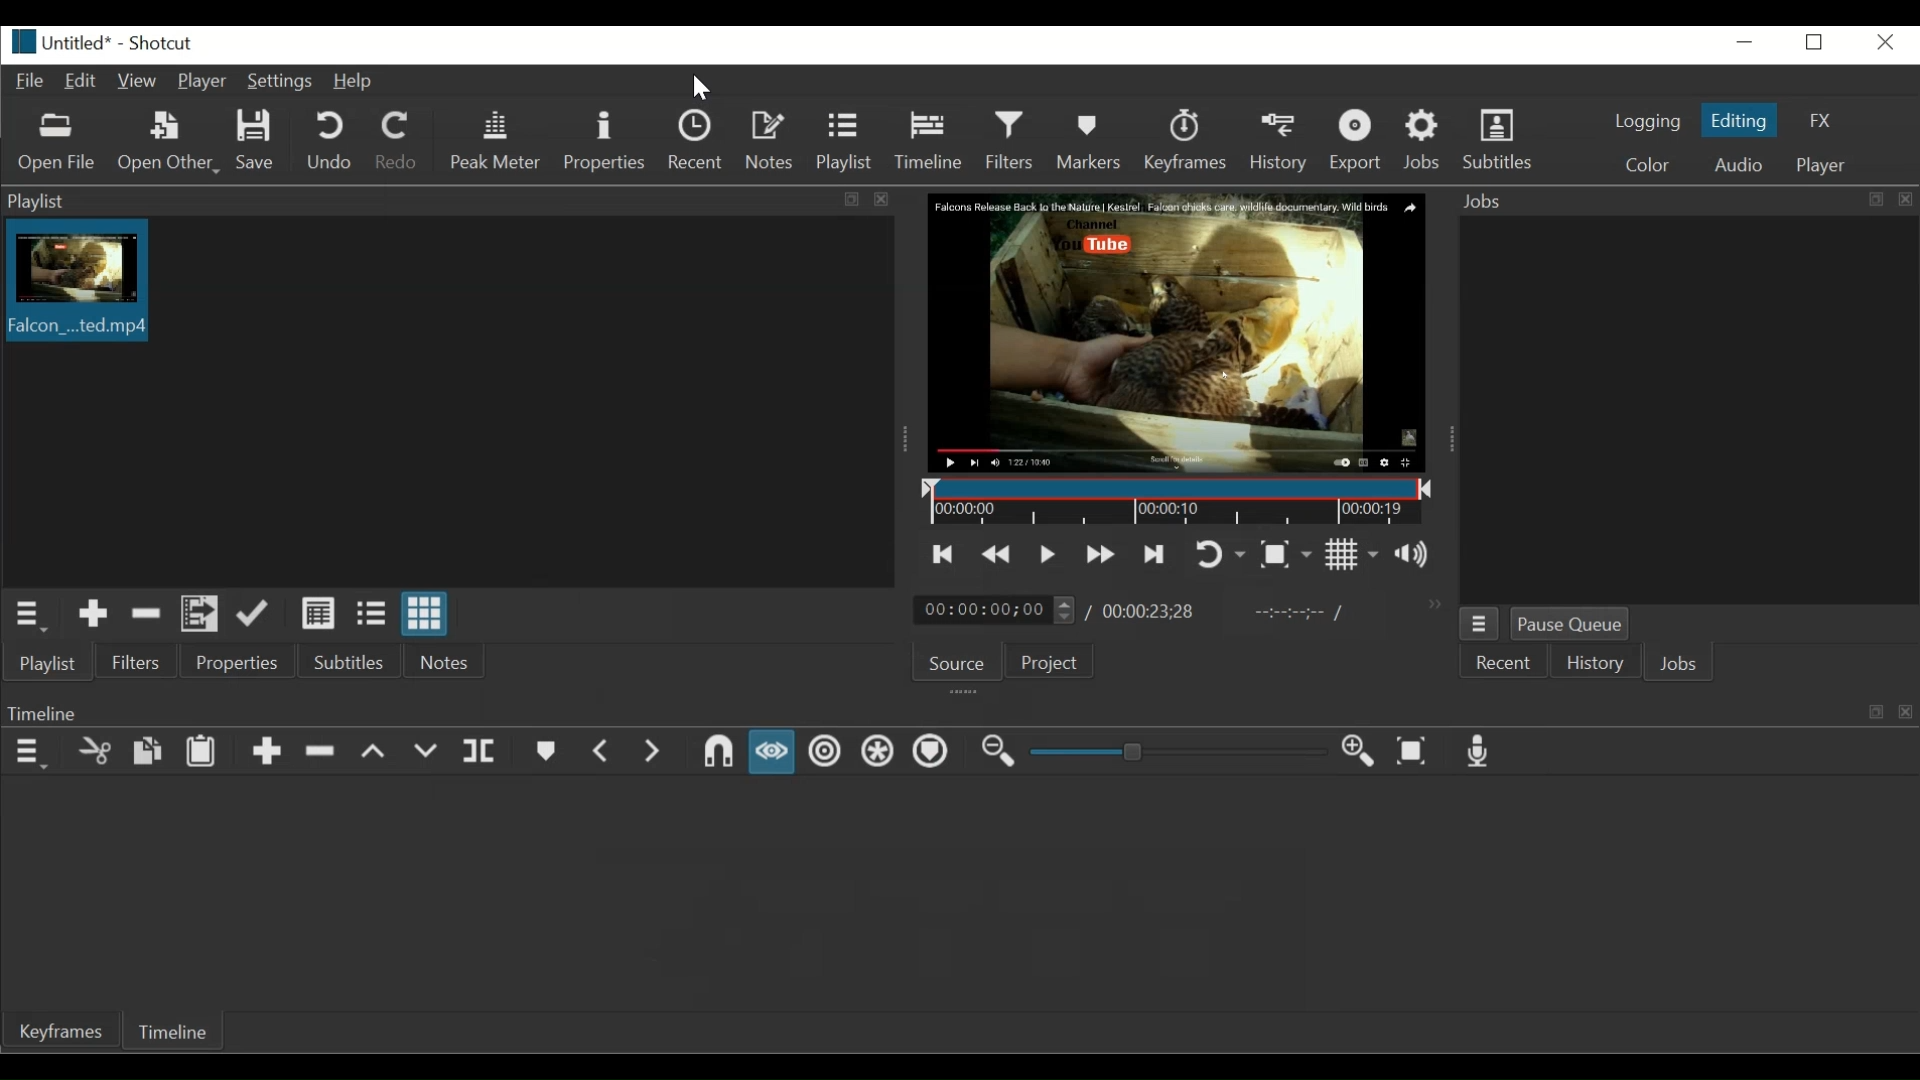 This screenshot has width=1920, height=1080. I want to click on Jobs menu, so click(1479, 624).